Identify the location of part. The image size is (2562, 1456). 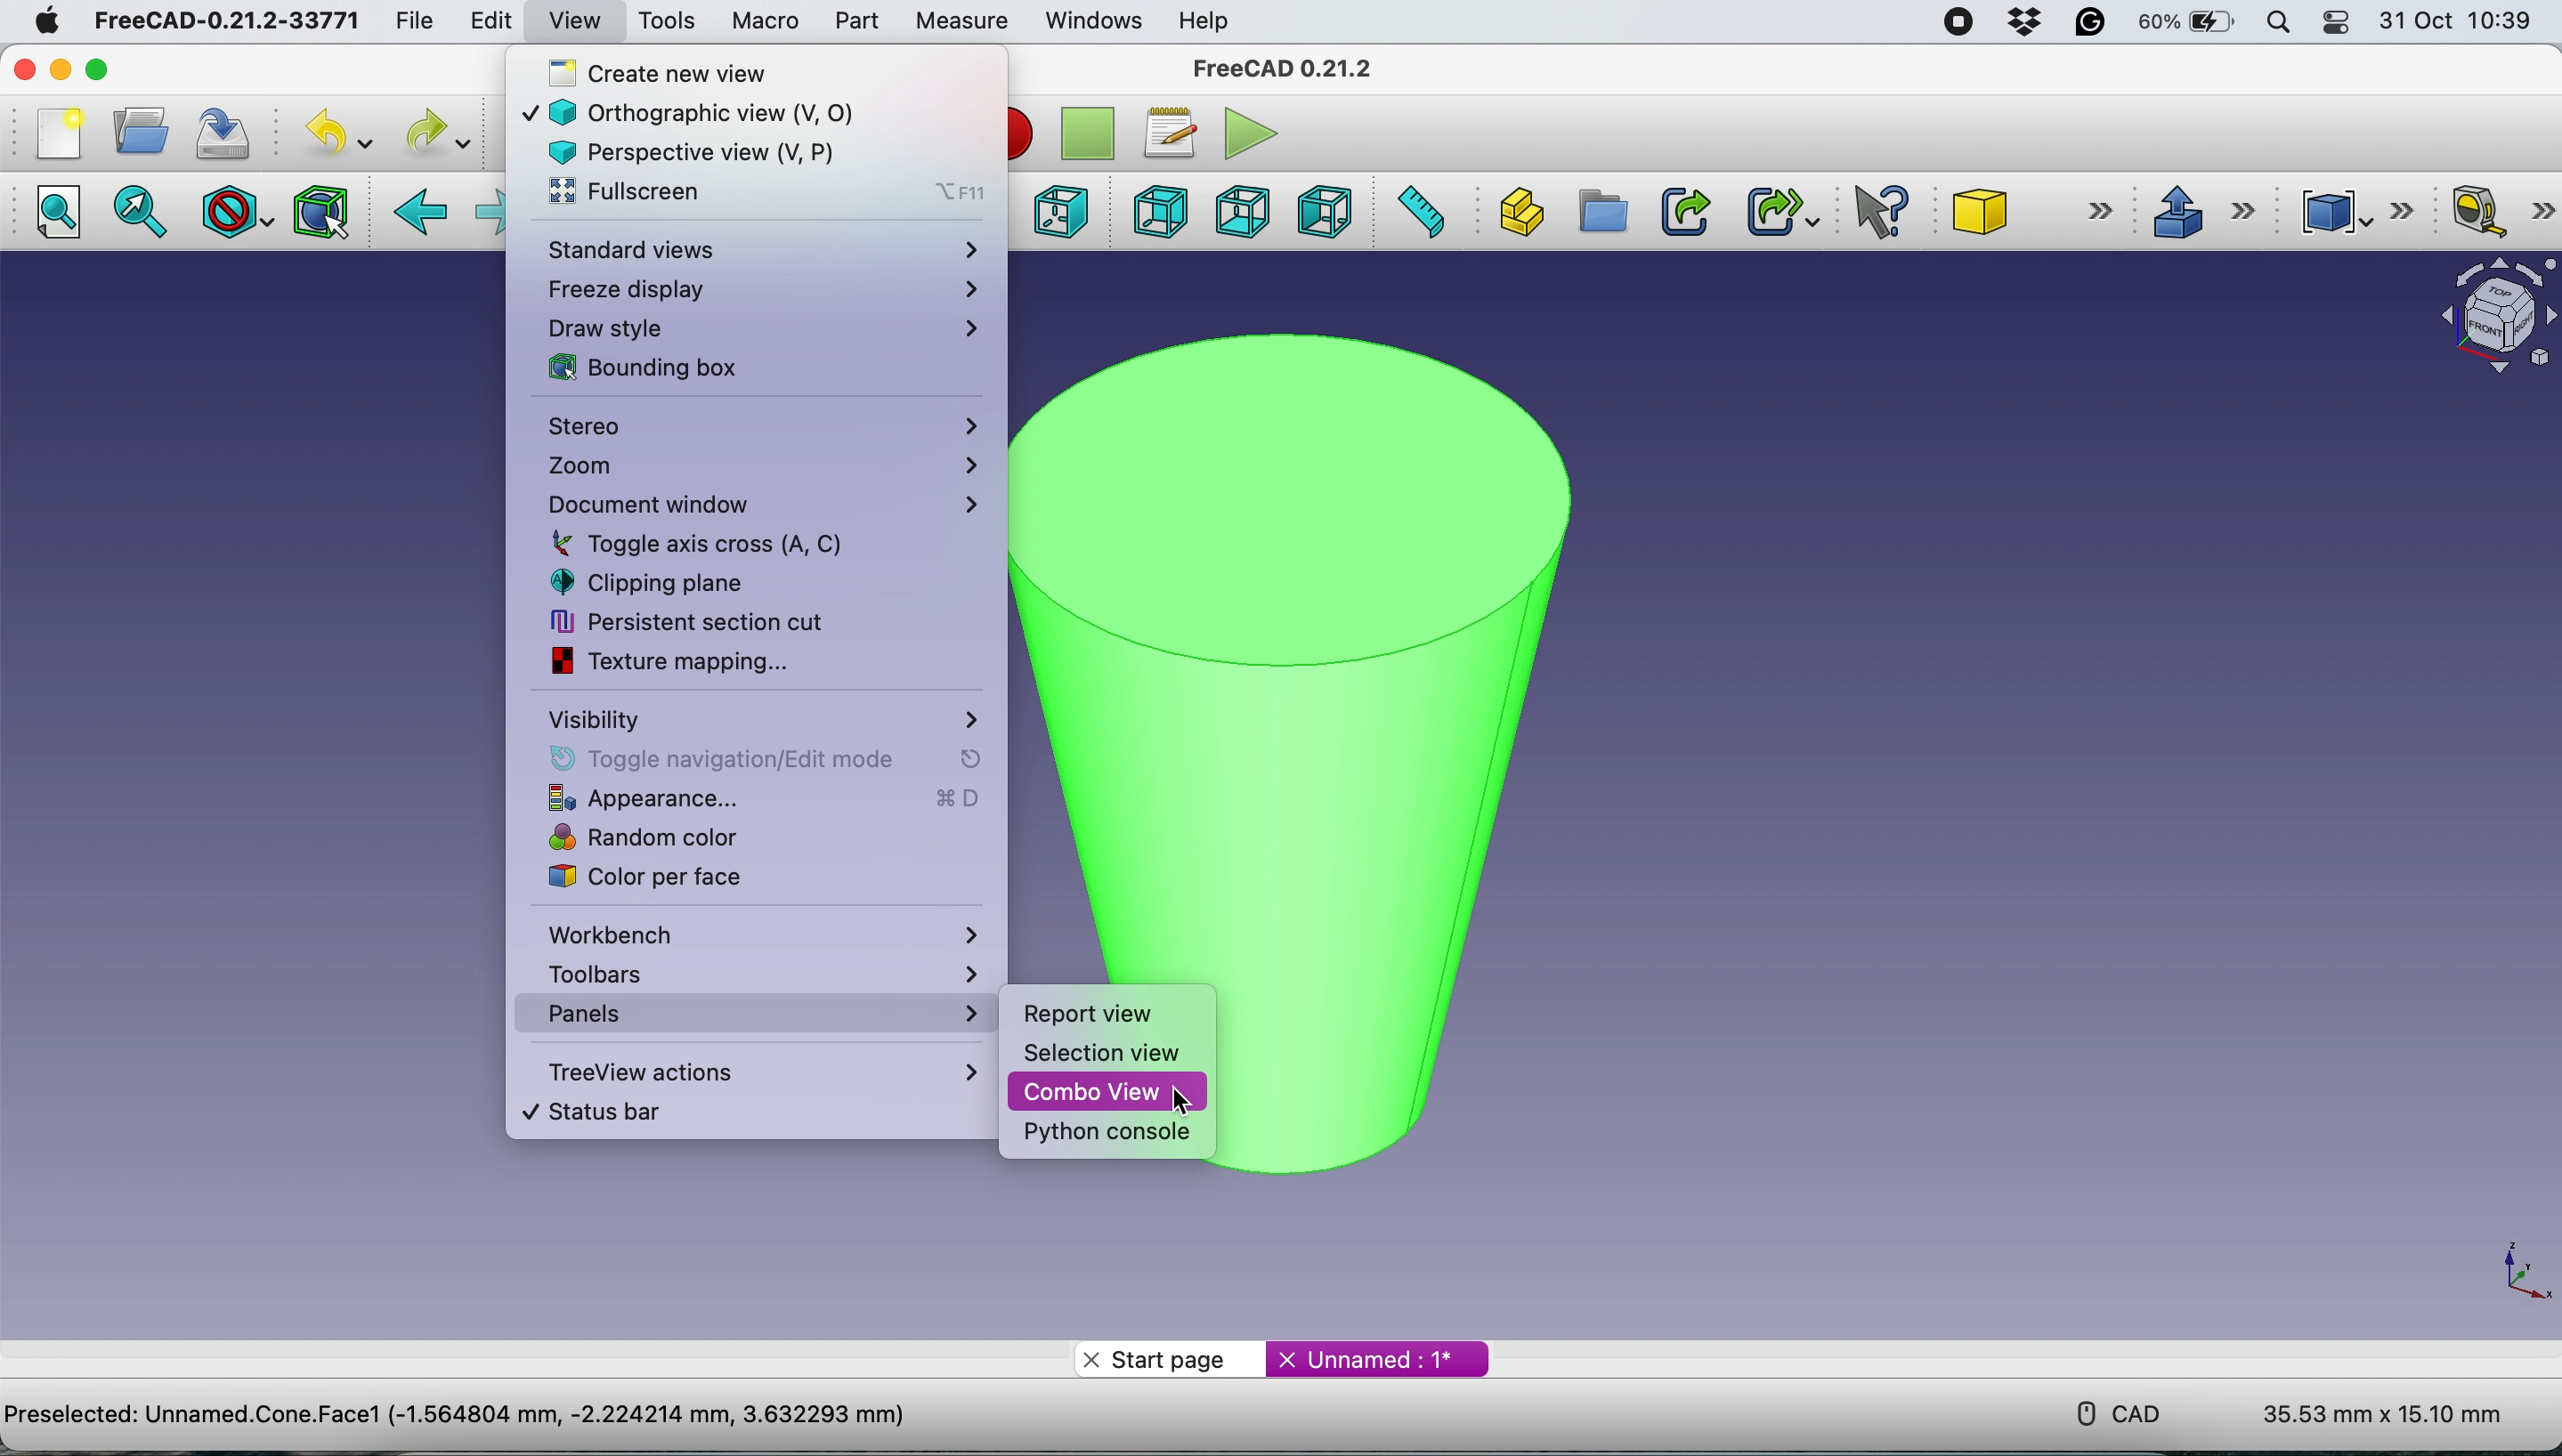
(851, 21).